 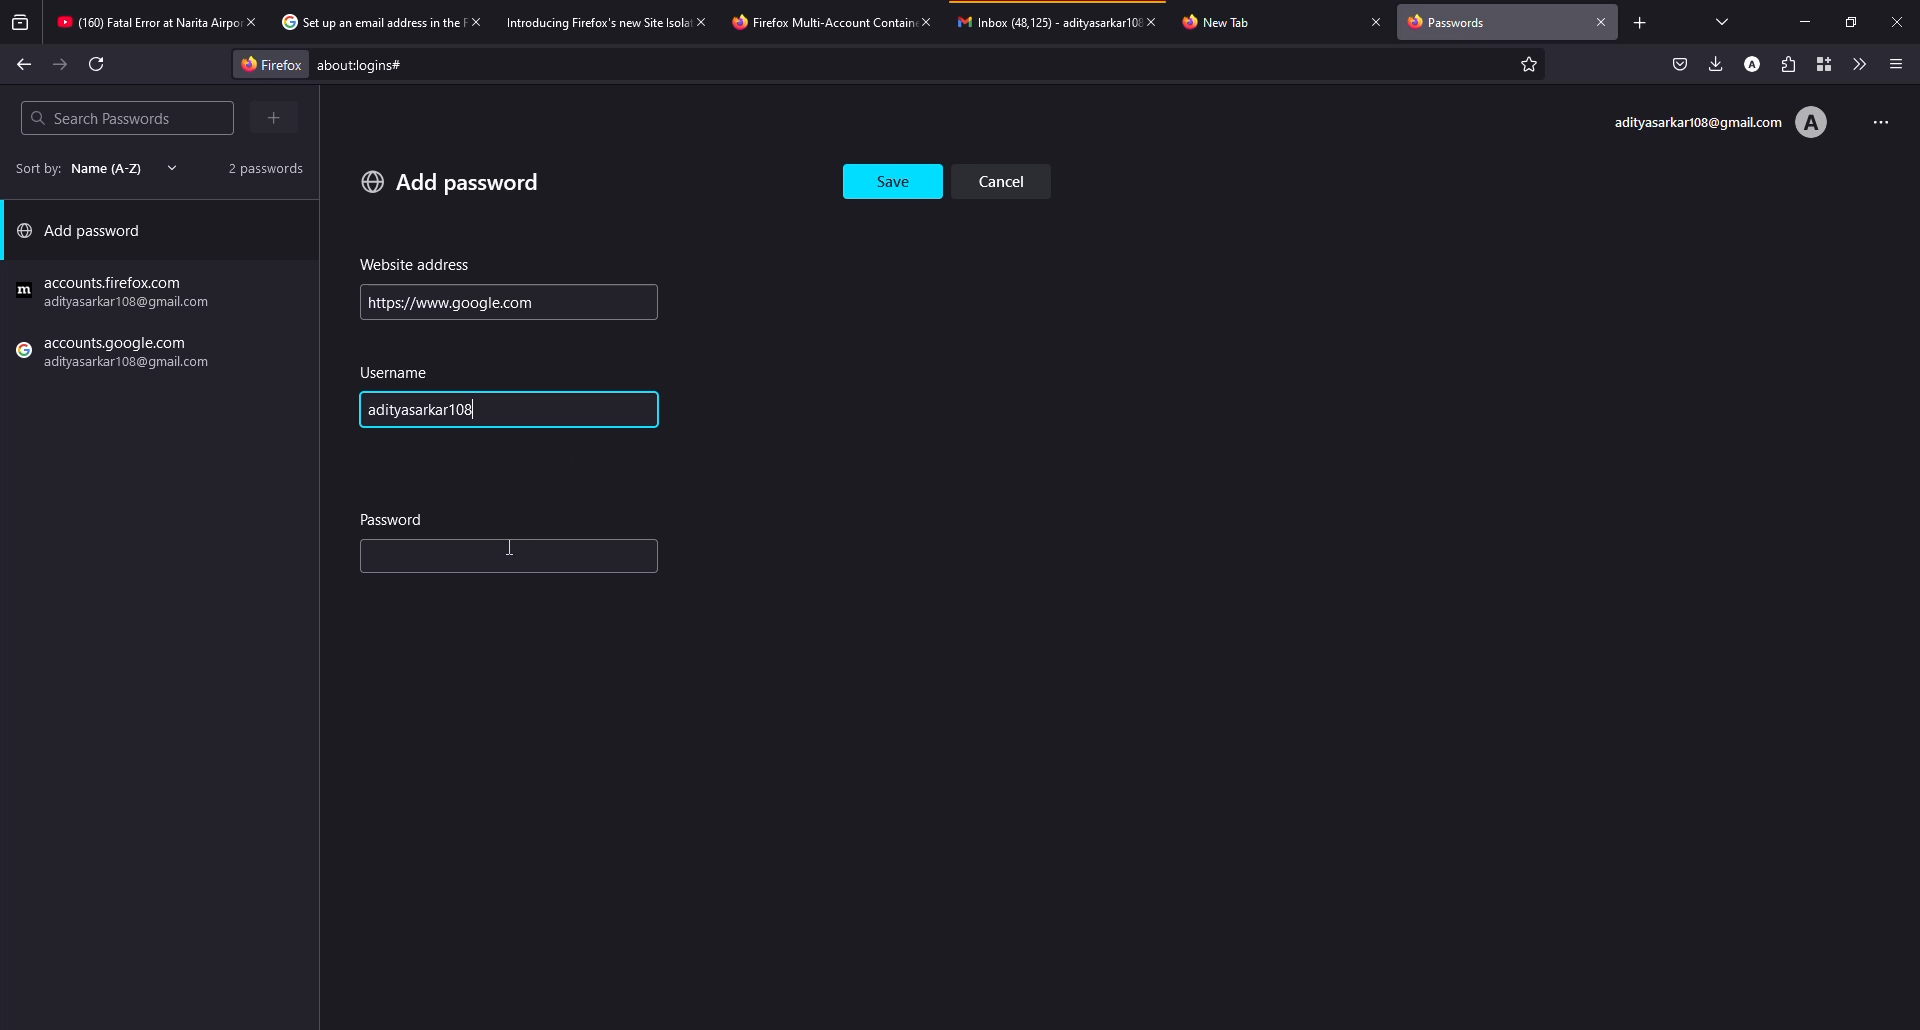 I want to click on cancel, so click(x=1009, y=180).